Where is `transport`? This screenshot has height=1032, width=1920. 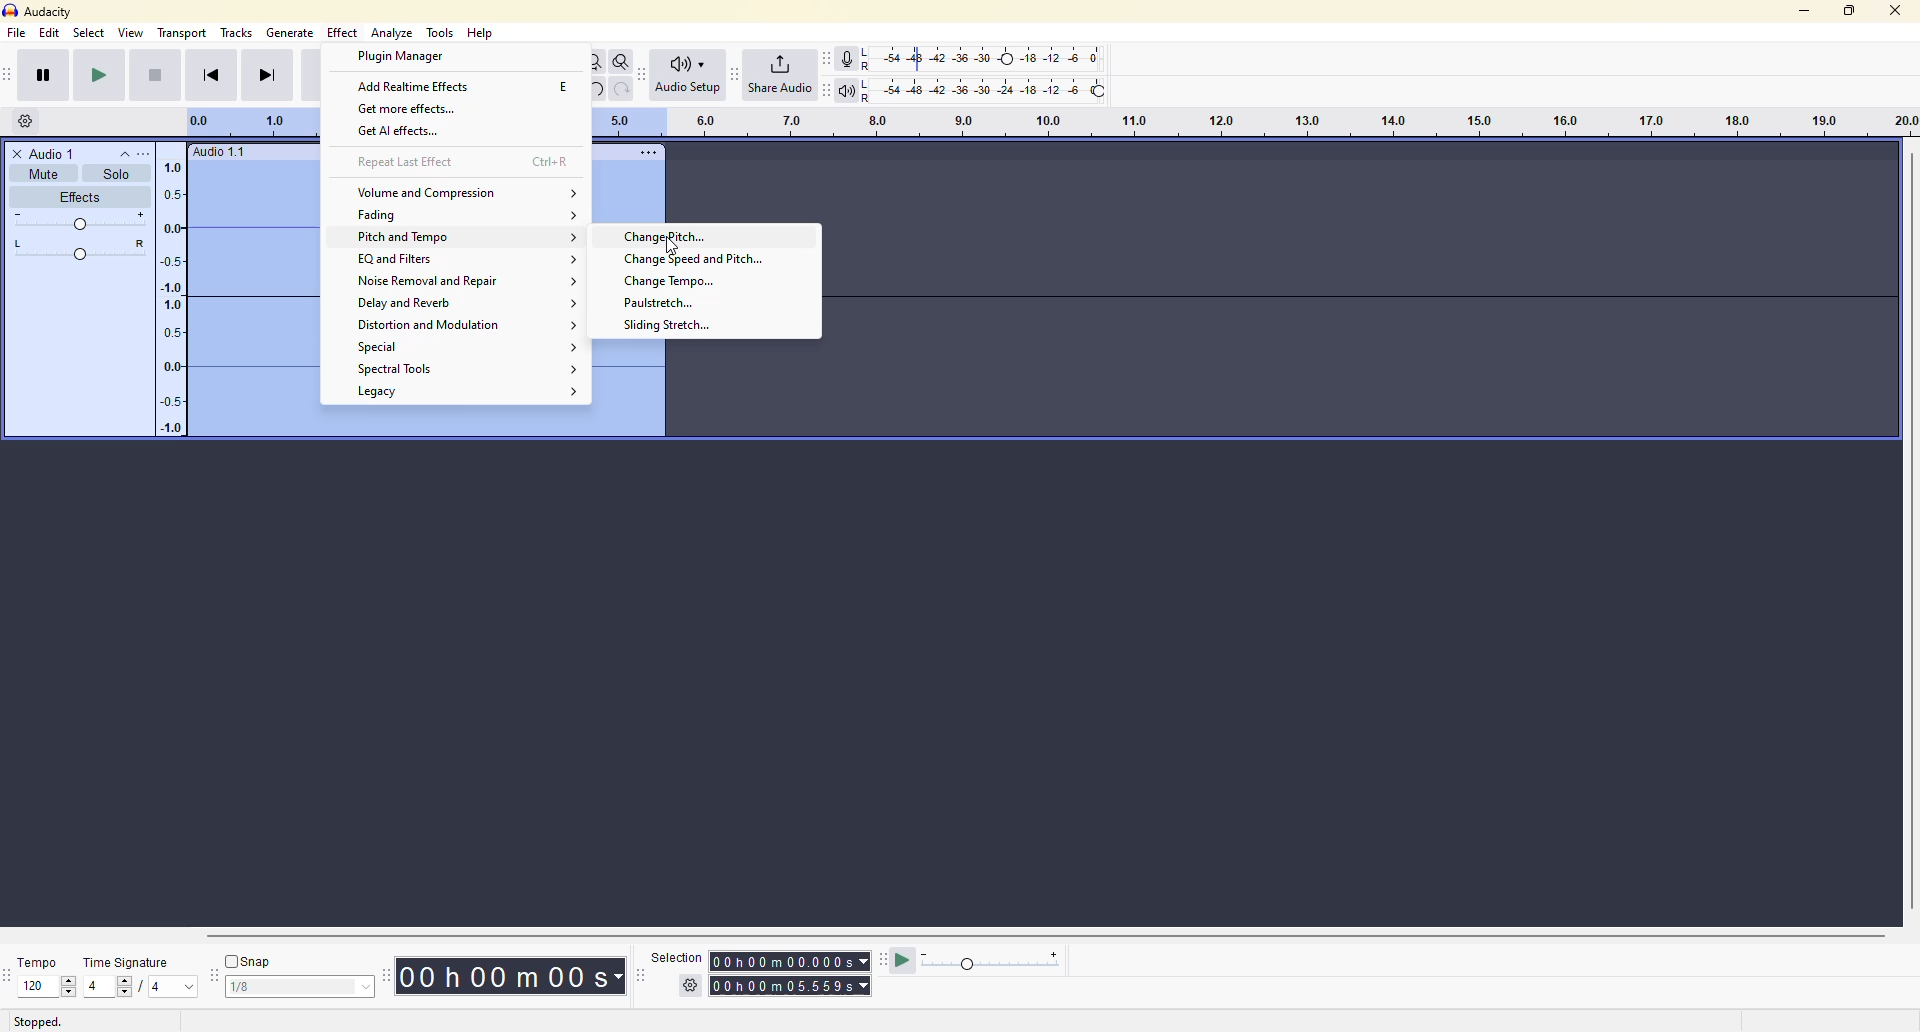
transport is located at coordinates (183, 32).